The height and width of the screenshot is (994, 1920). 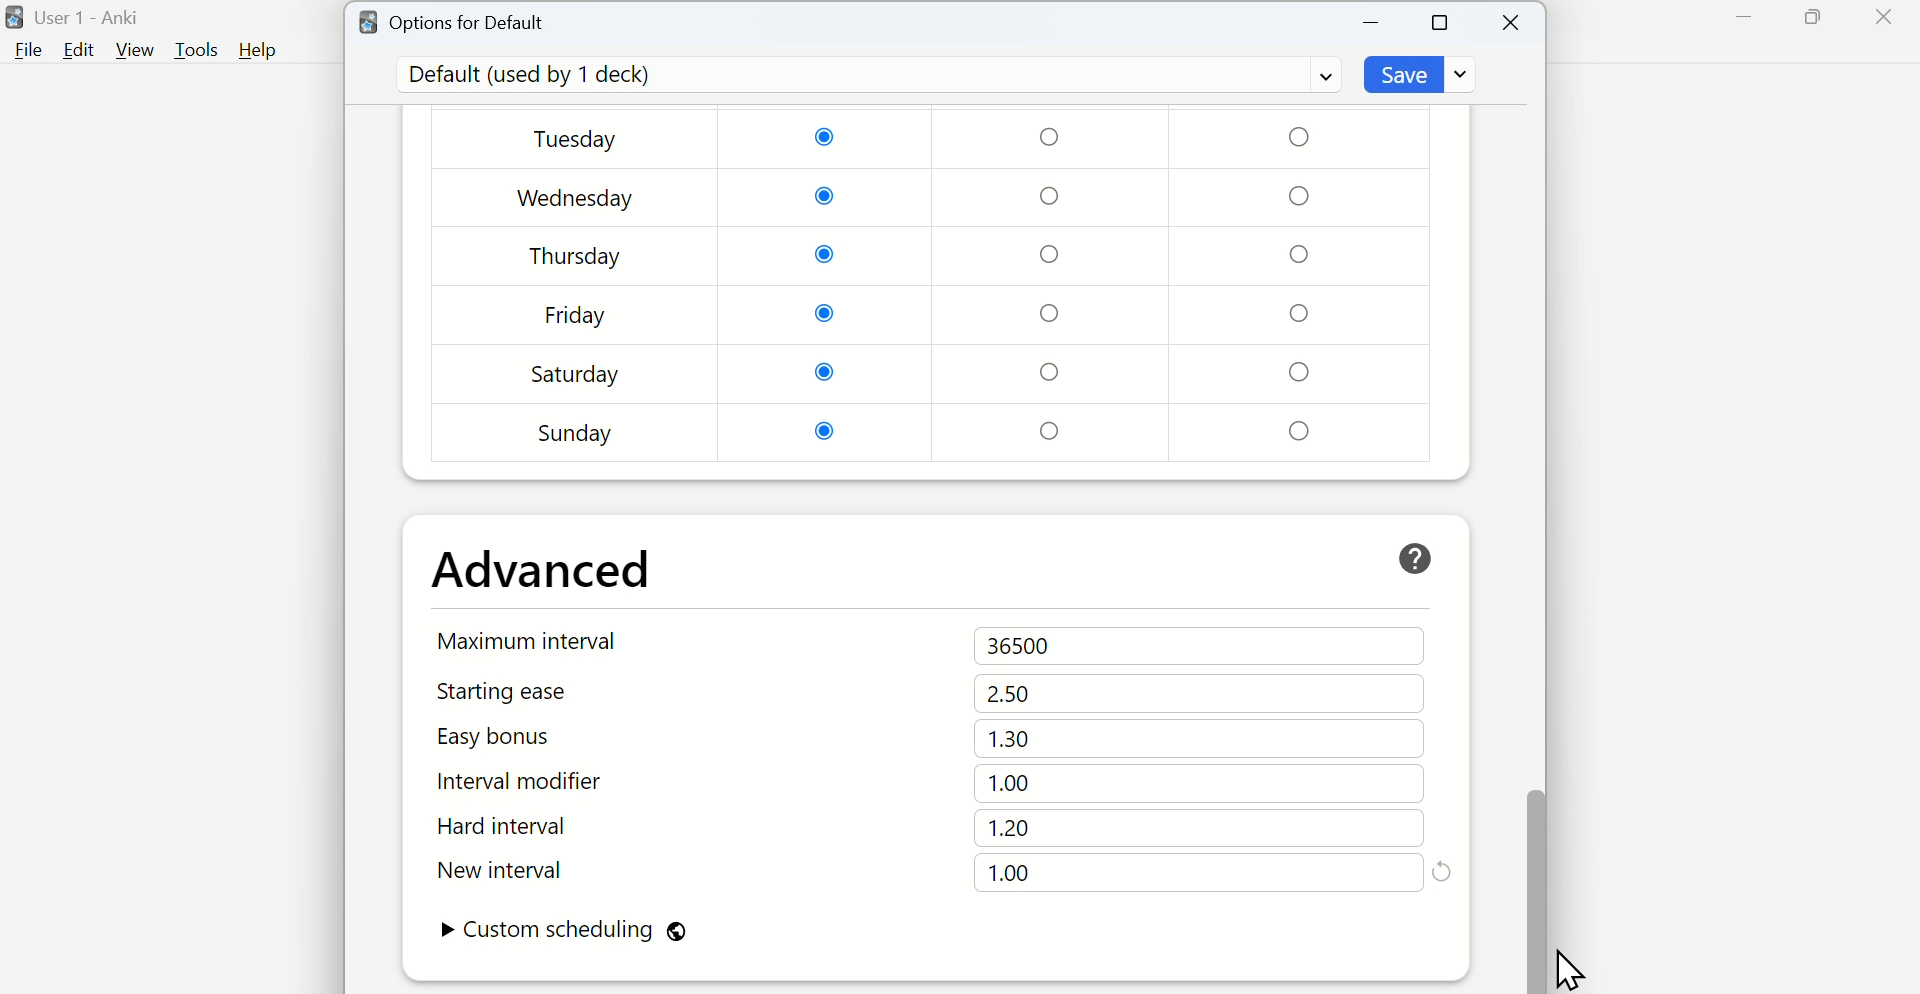 I want to click on User 1 - Anki, so click(x=77, y=18).